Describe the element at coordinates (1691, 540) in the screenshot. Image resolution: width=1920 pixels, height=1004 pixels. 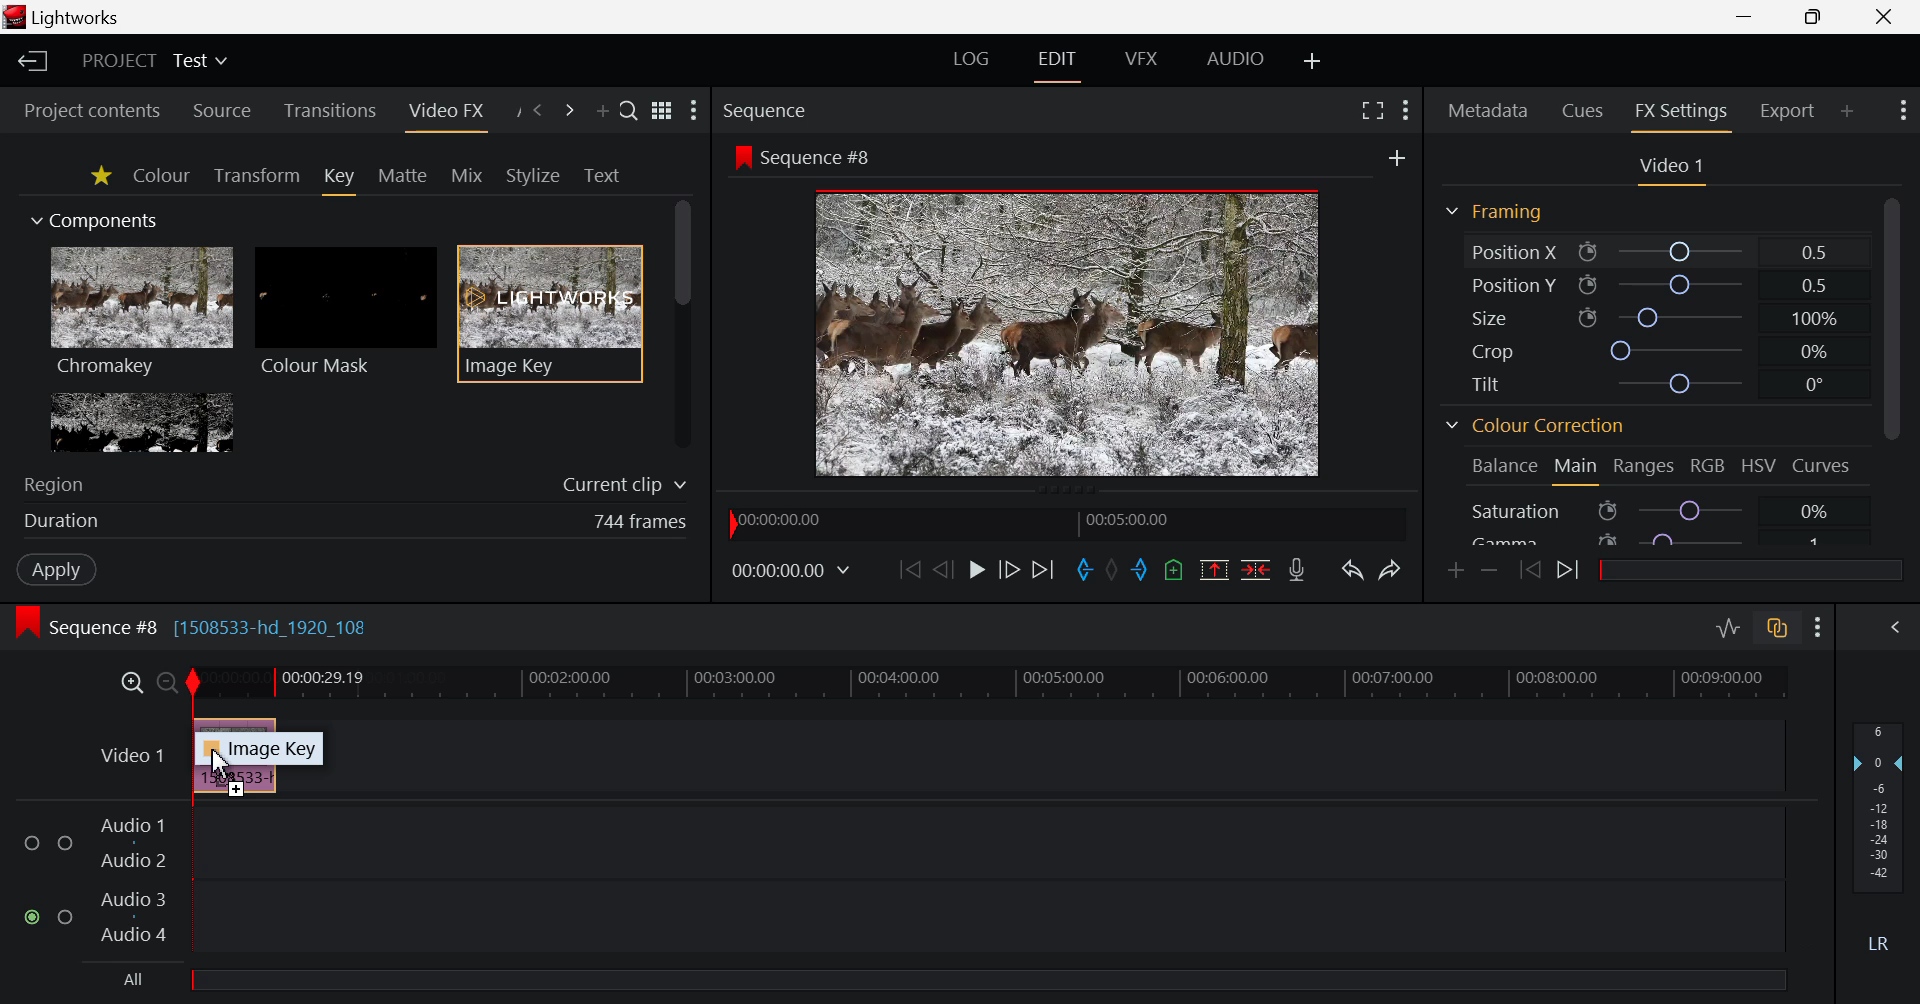
I see `Gamma` at that location.